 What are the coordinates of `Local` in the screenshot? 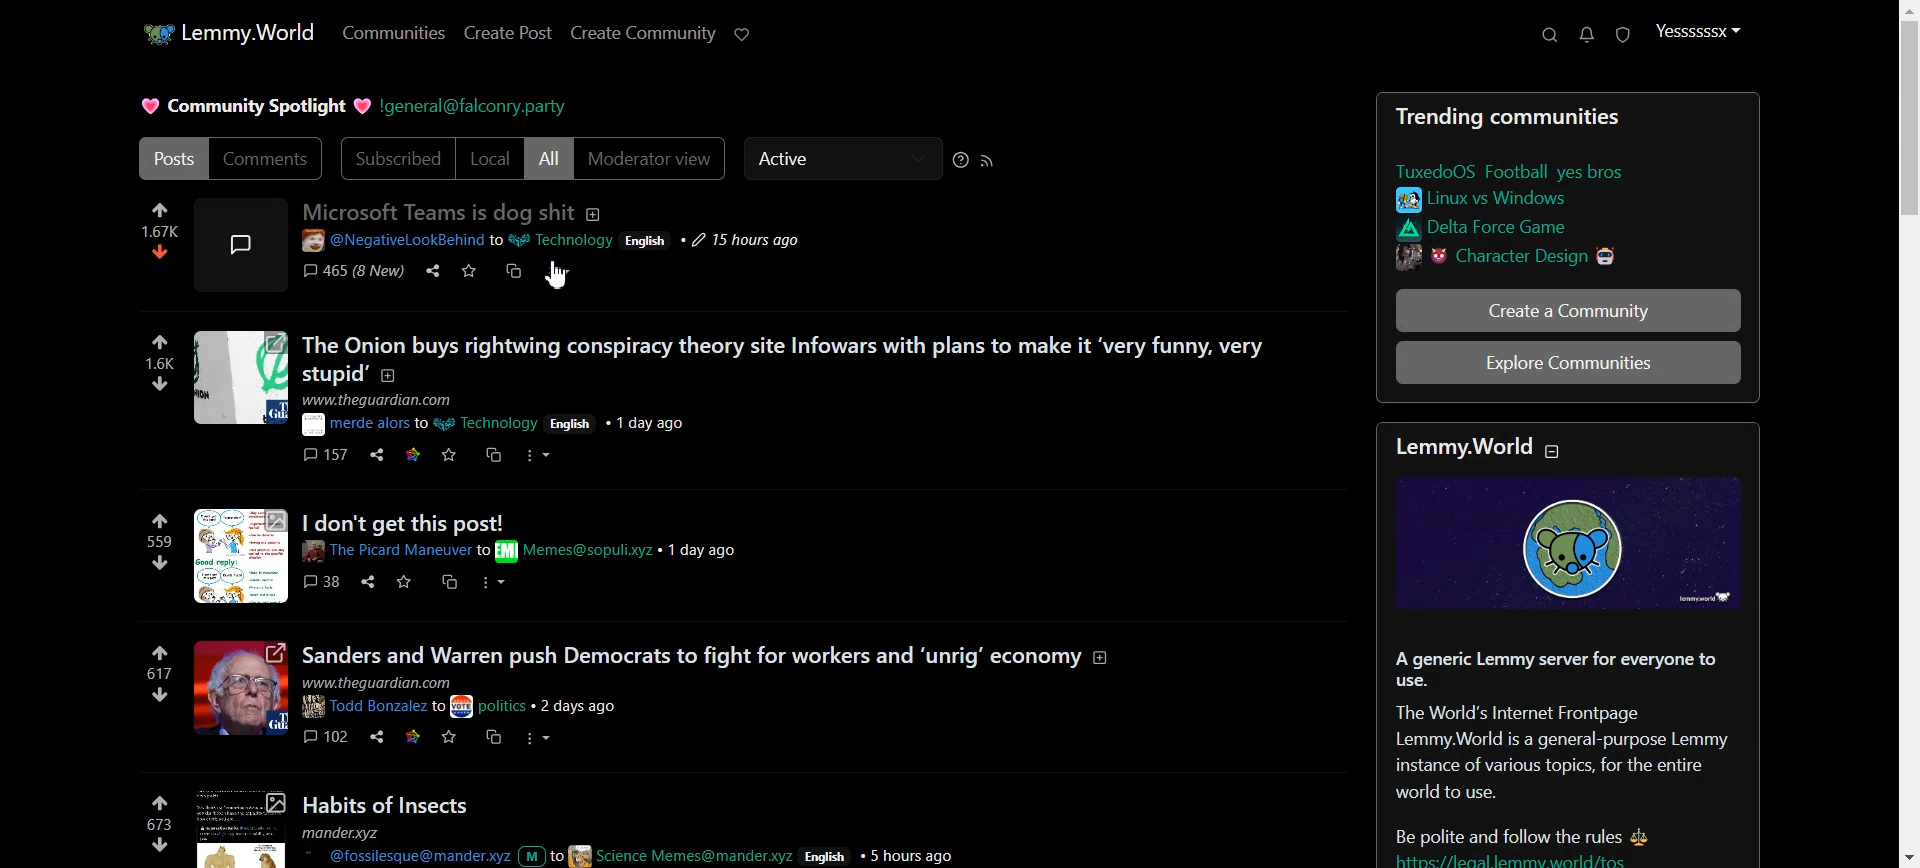 It's located at (490, 159).